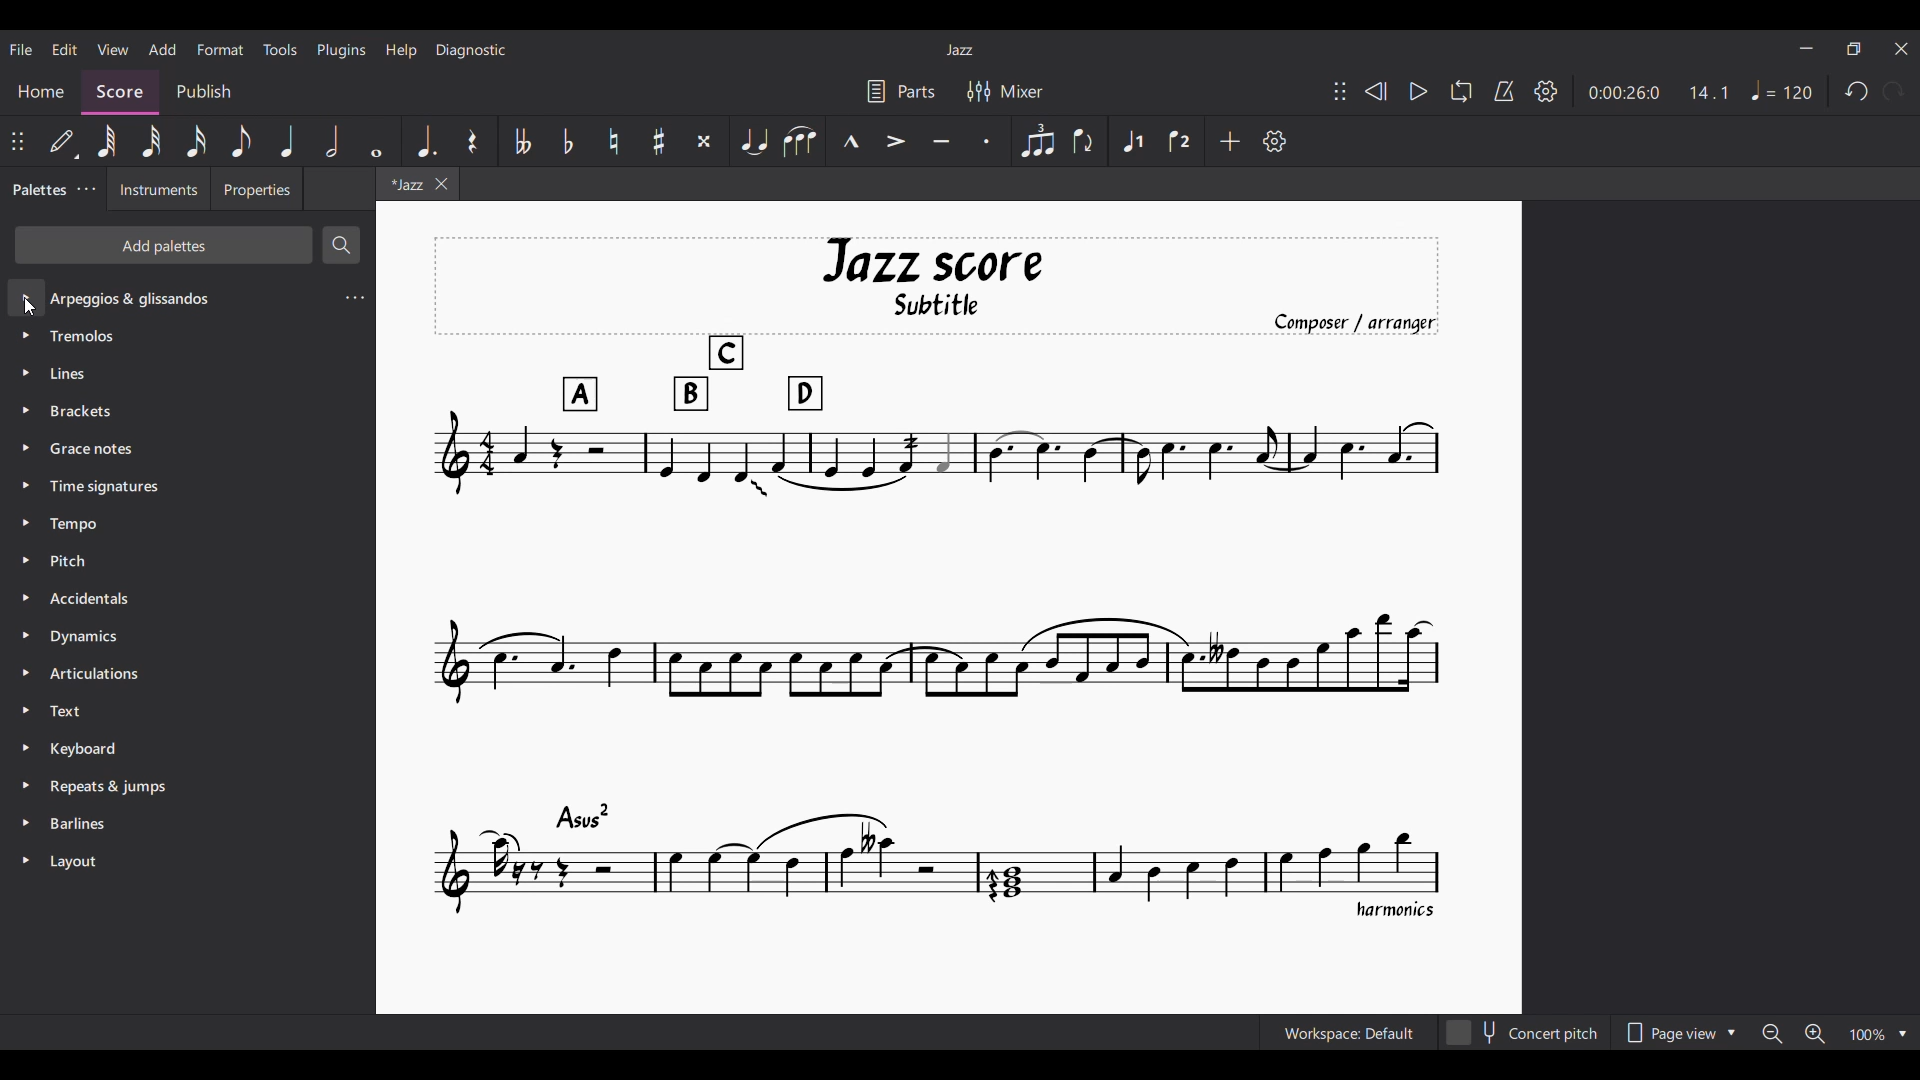  What do you see at coordinates (106, 140) in the screenshot?
I see `64th note` at bounding box center [106, 140].